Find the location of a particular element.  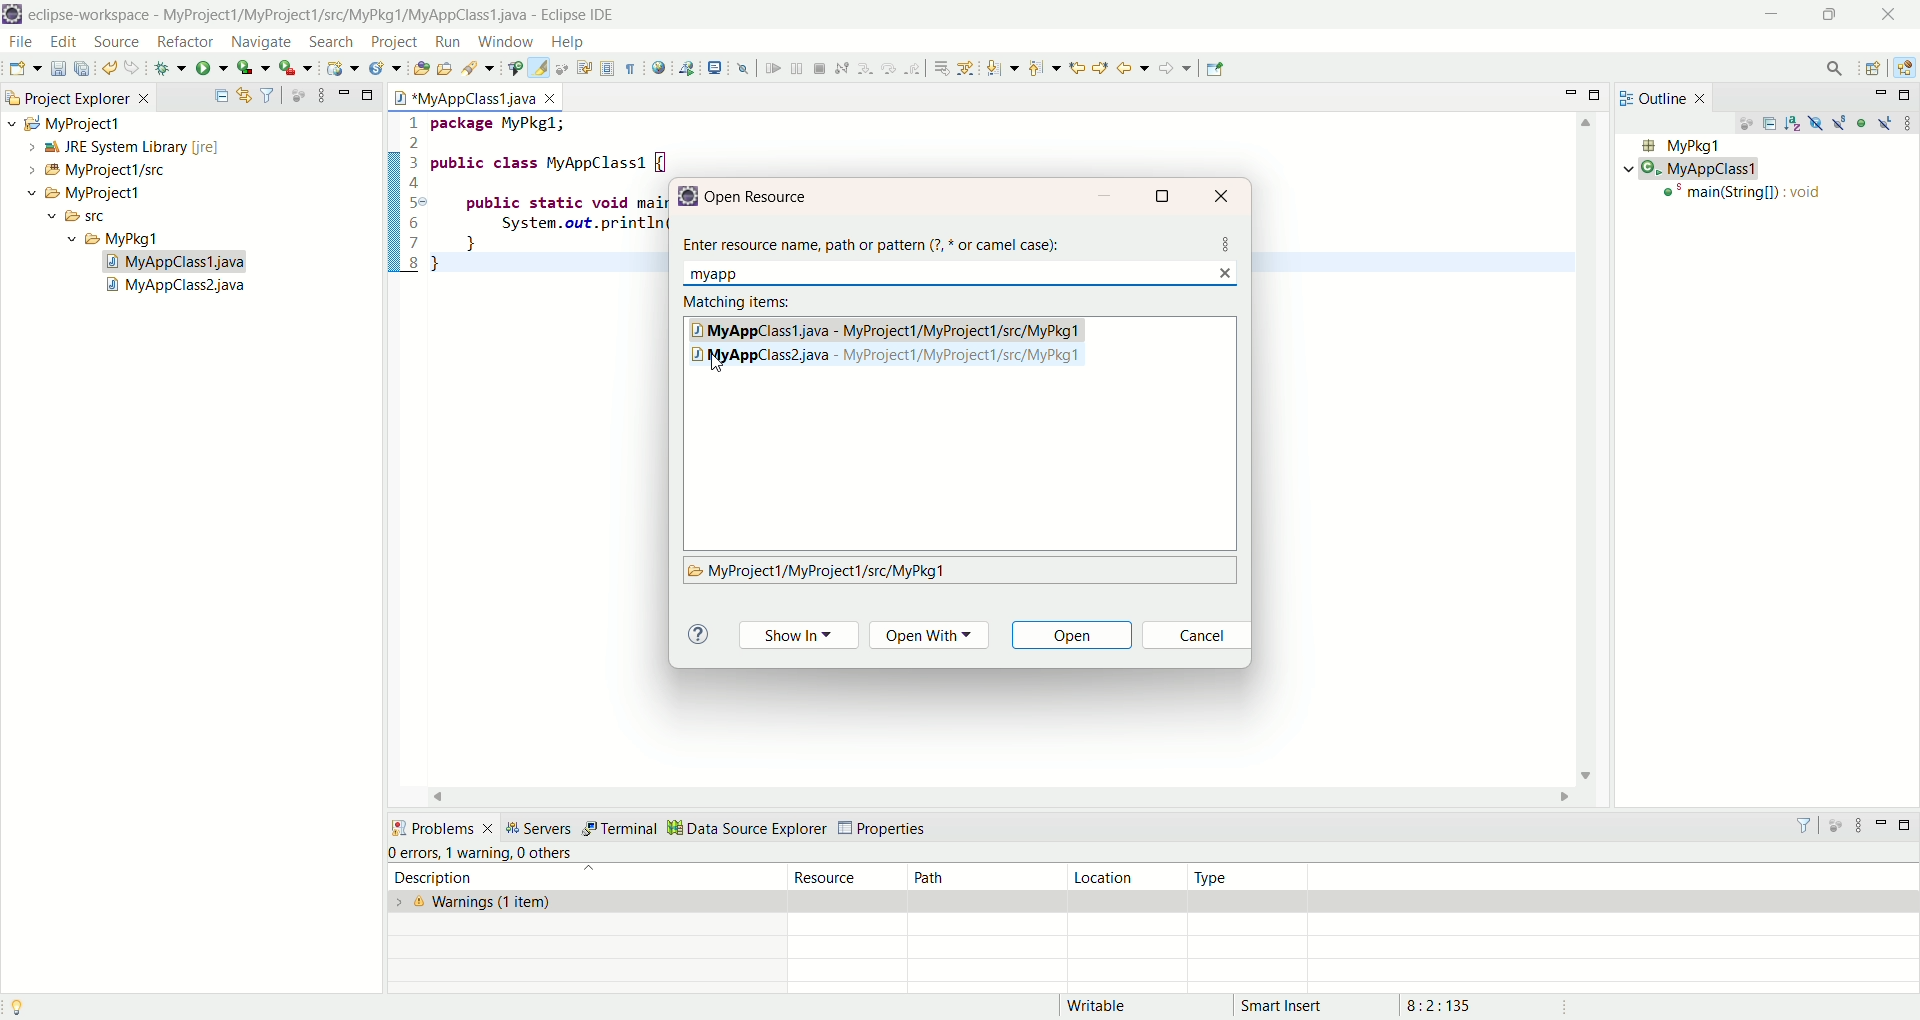

close is located at coordinates (1228, 272).